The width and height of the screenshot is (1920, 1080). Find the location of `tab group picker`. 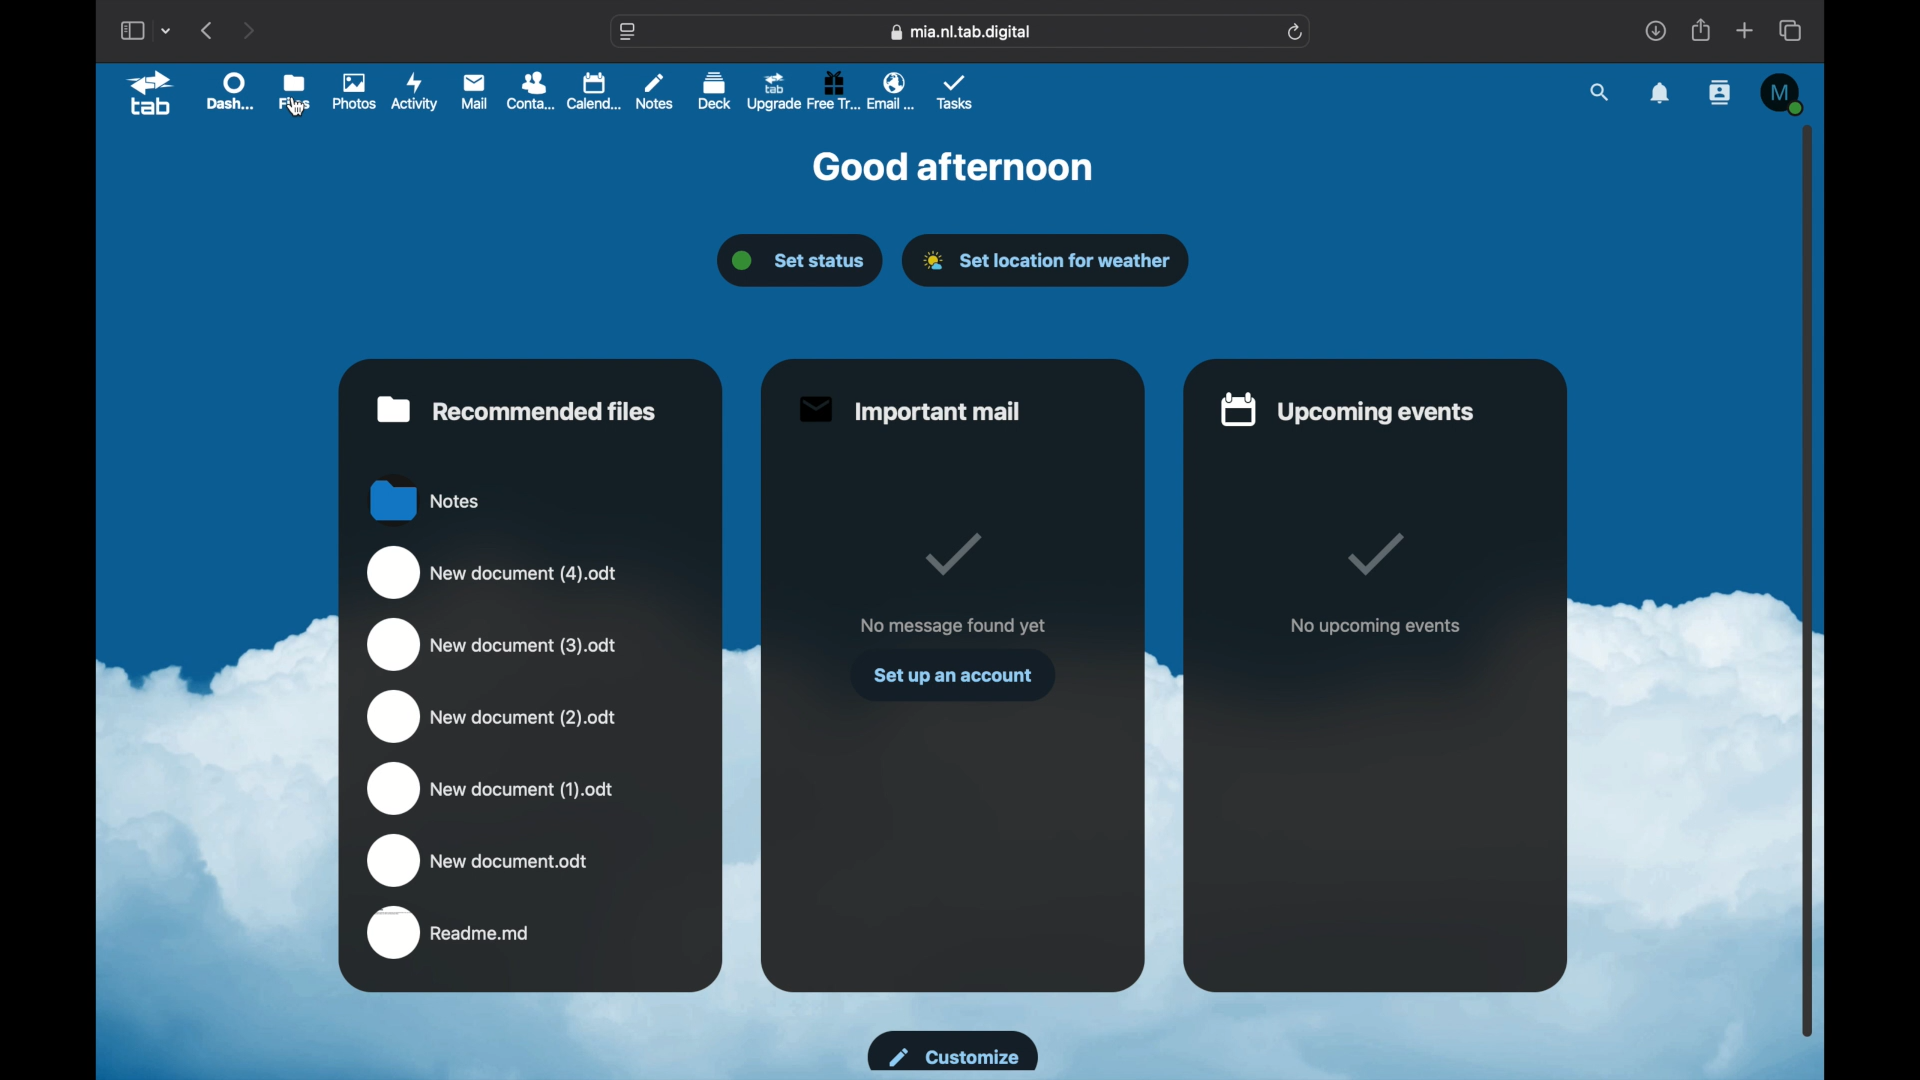

tab group picker is located at coordinates (166, 30).